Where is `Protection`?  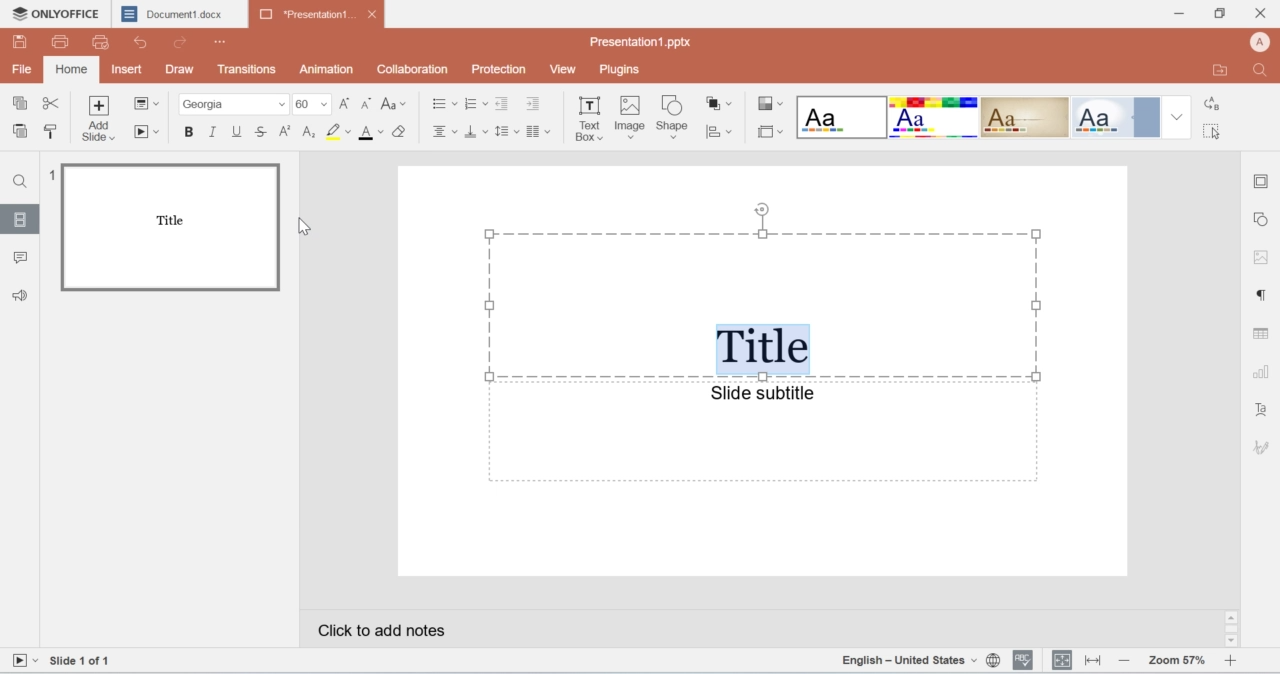 Protection is located at coordinates (500, 69).